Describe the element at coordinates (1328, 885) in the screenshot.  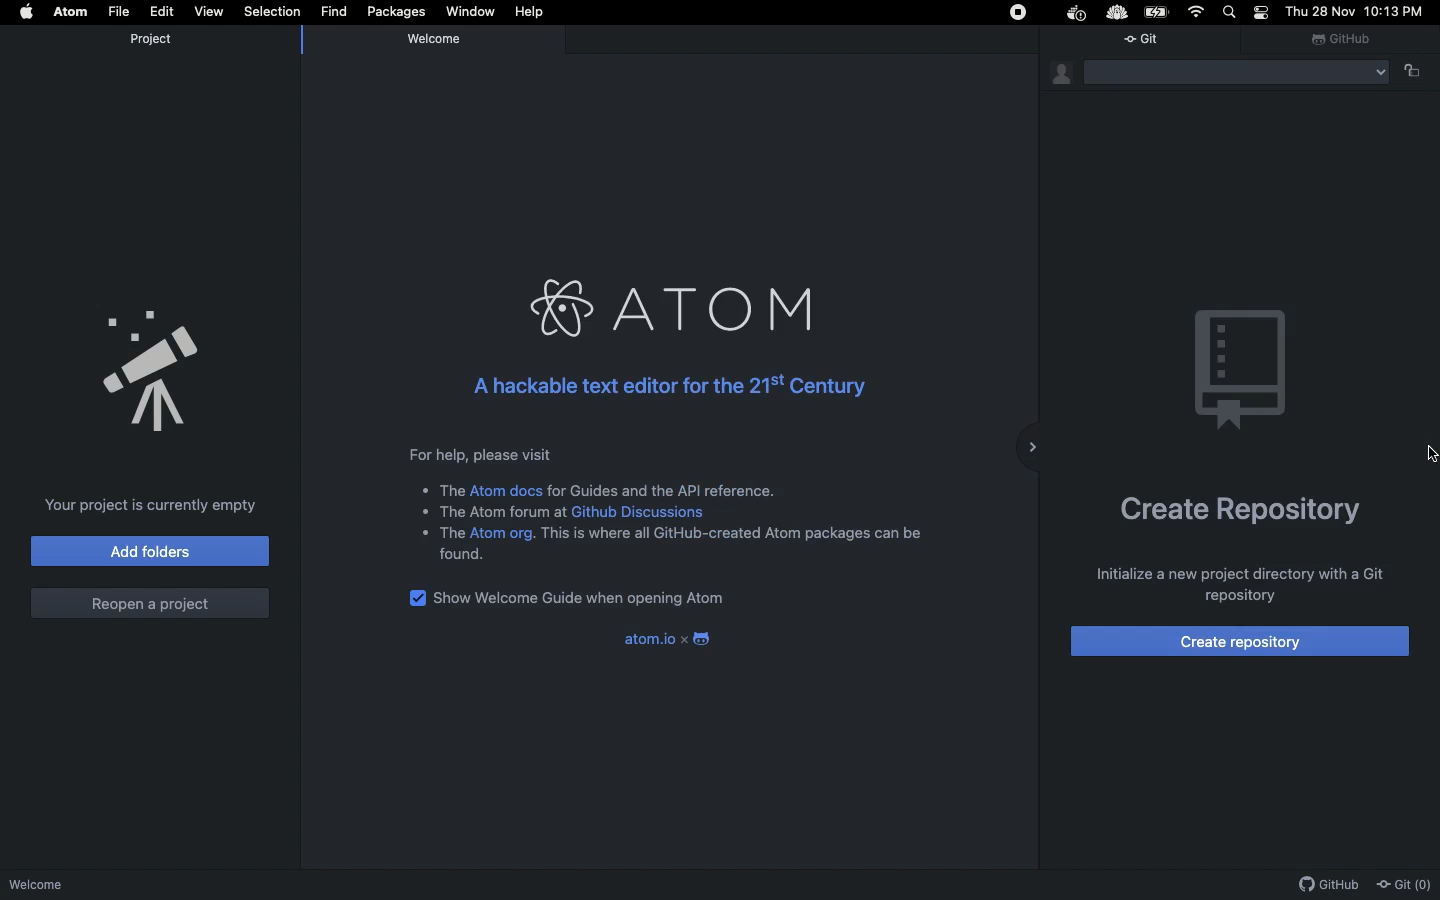
I see `Github` at that location.